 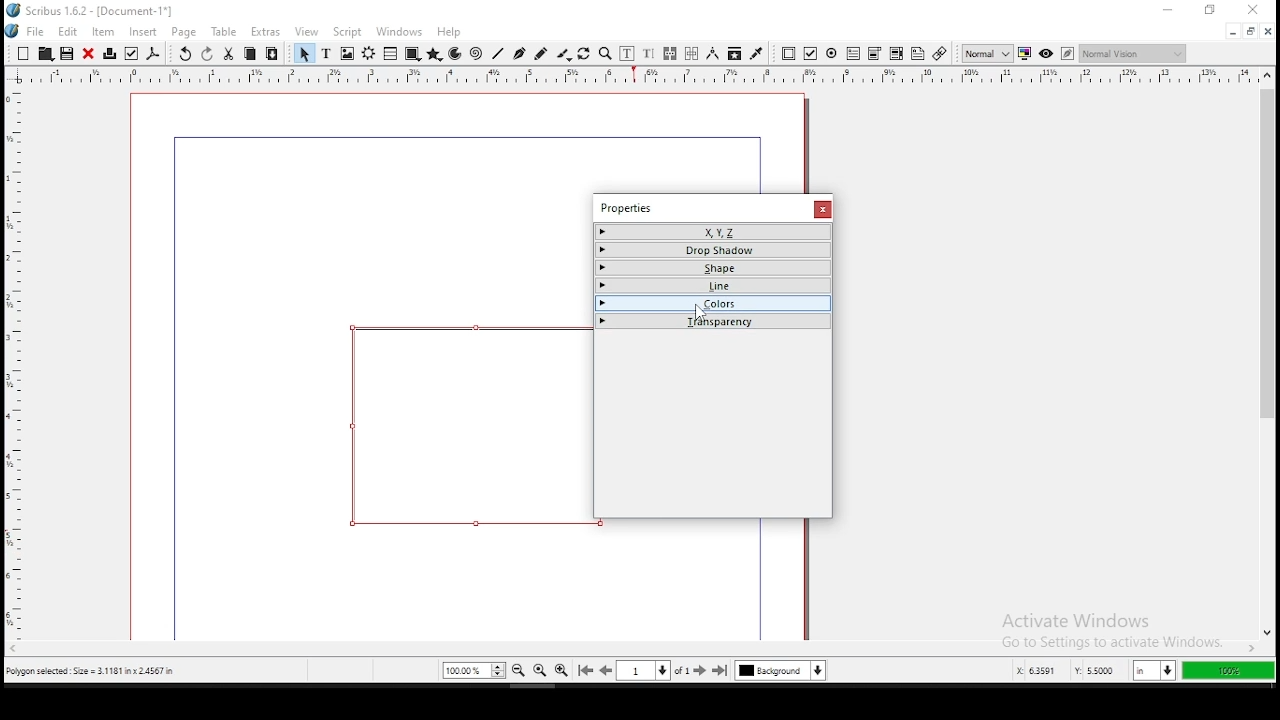 What do you see at coordinates (896, 54) in the screenshot?
I see `pdf combo box` at bounding box center [896, 54].